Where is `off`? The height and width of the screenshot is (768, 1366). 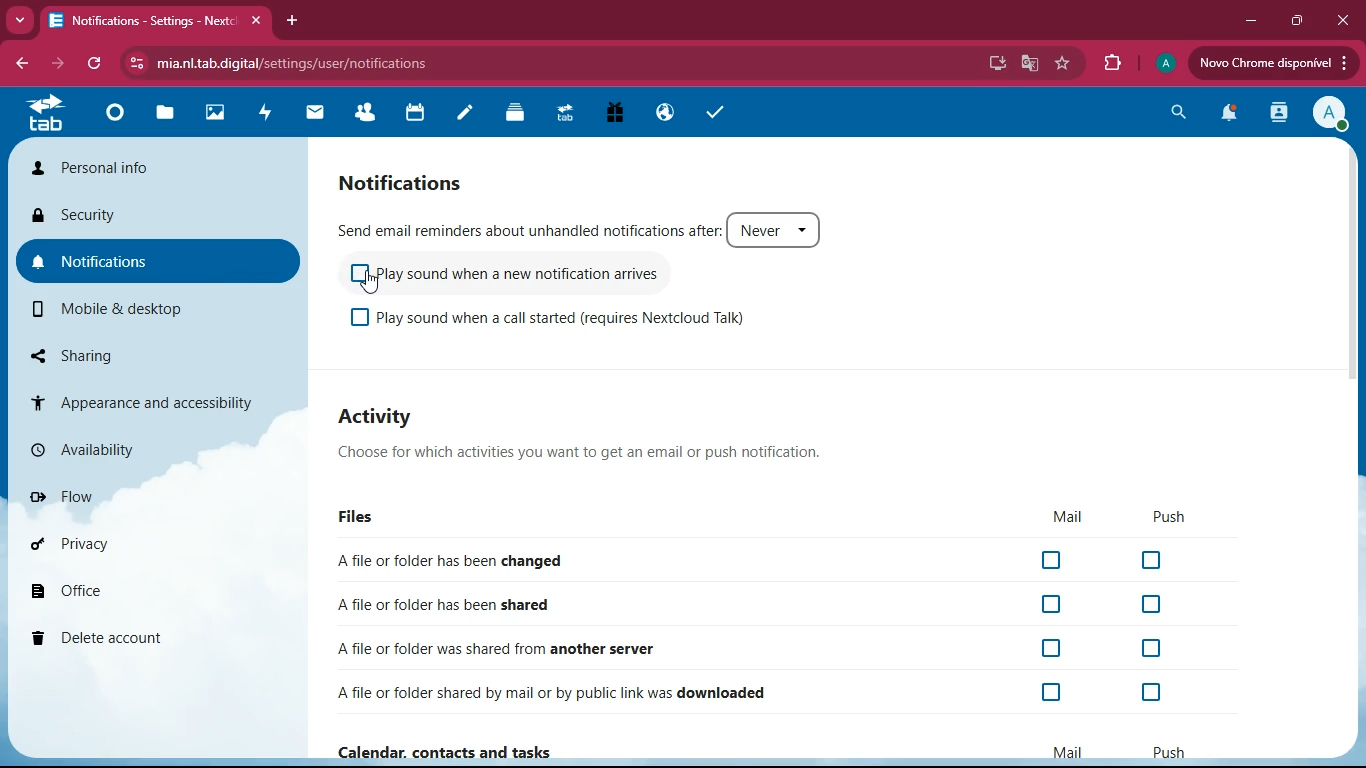 off is located at coordinates (359, 319).